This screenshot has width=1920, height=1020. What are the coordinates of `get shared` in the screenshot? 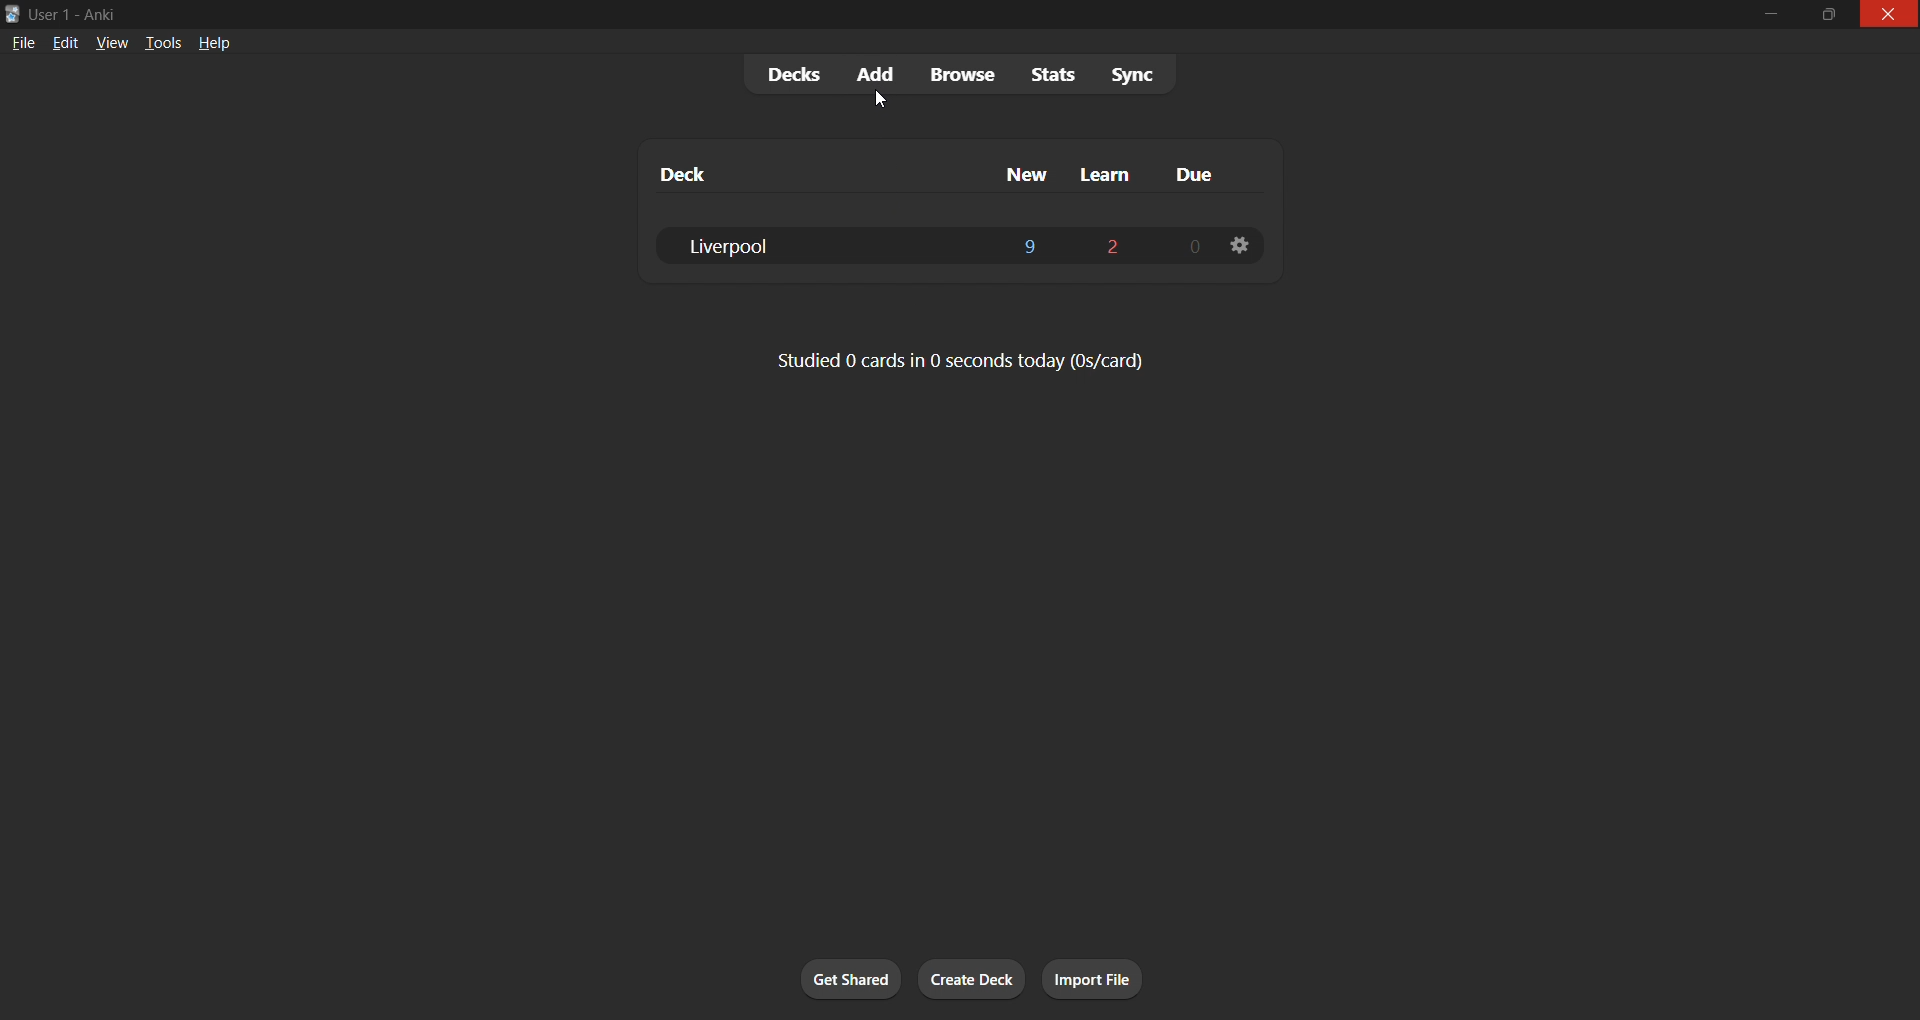 It's located at (844, 977).